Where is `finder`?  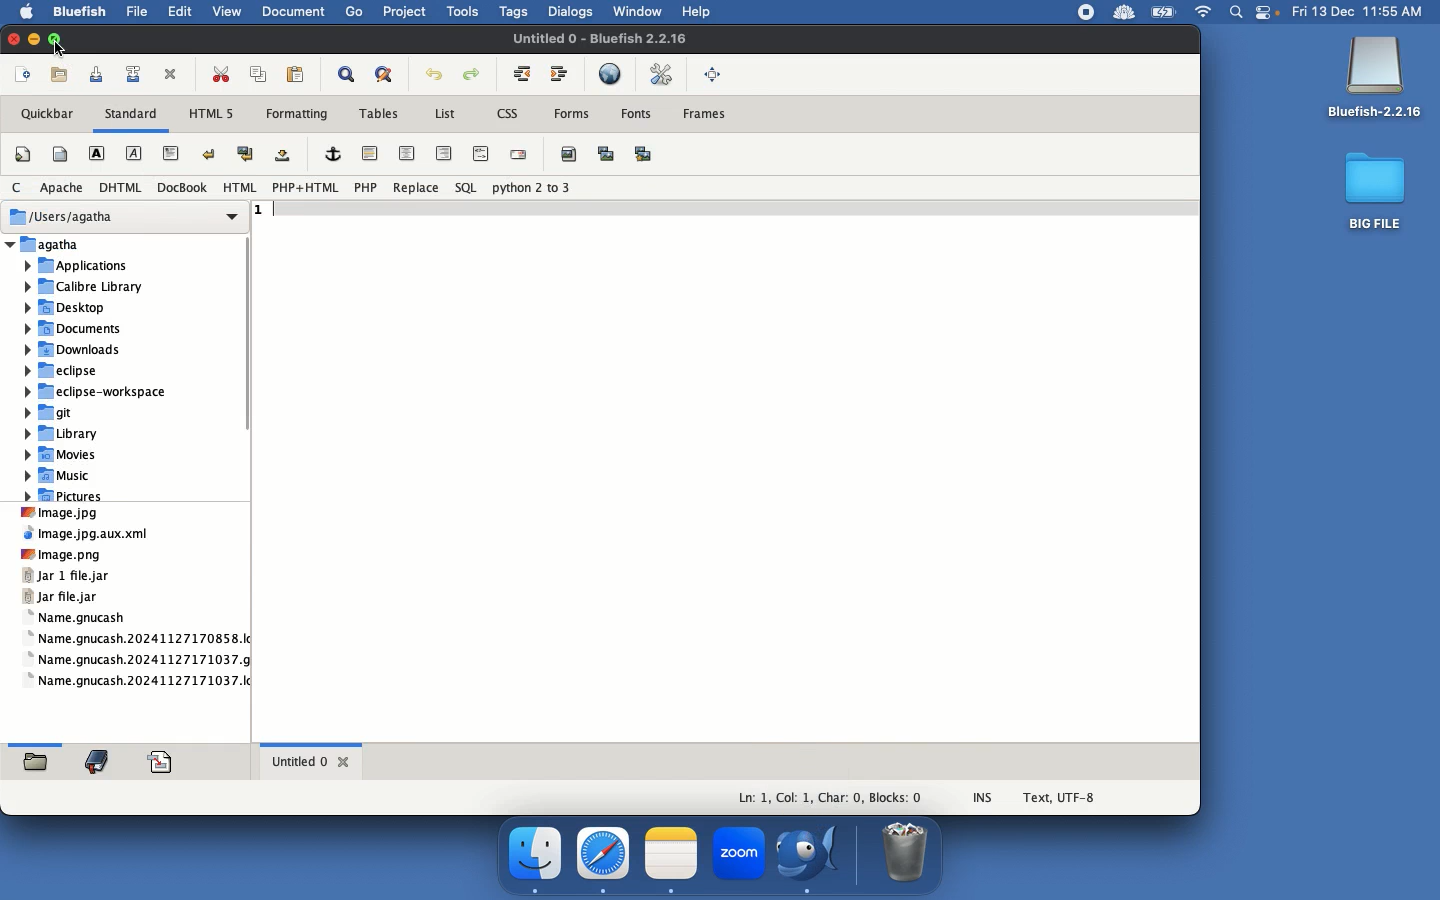
finder is located at coordinates (537, 854).